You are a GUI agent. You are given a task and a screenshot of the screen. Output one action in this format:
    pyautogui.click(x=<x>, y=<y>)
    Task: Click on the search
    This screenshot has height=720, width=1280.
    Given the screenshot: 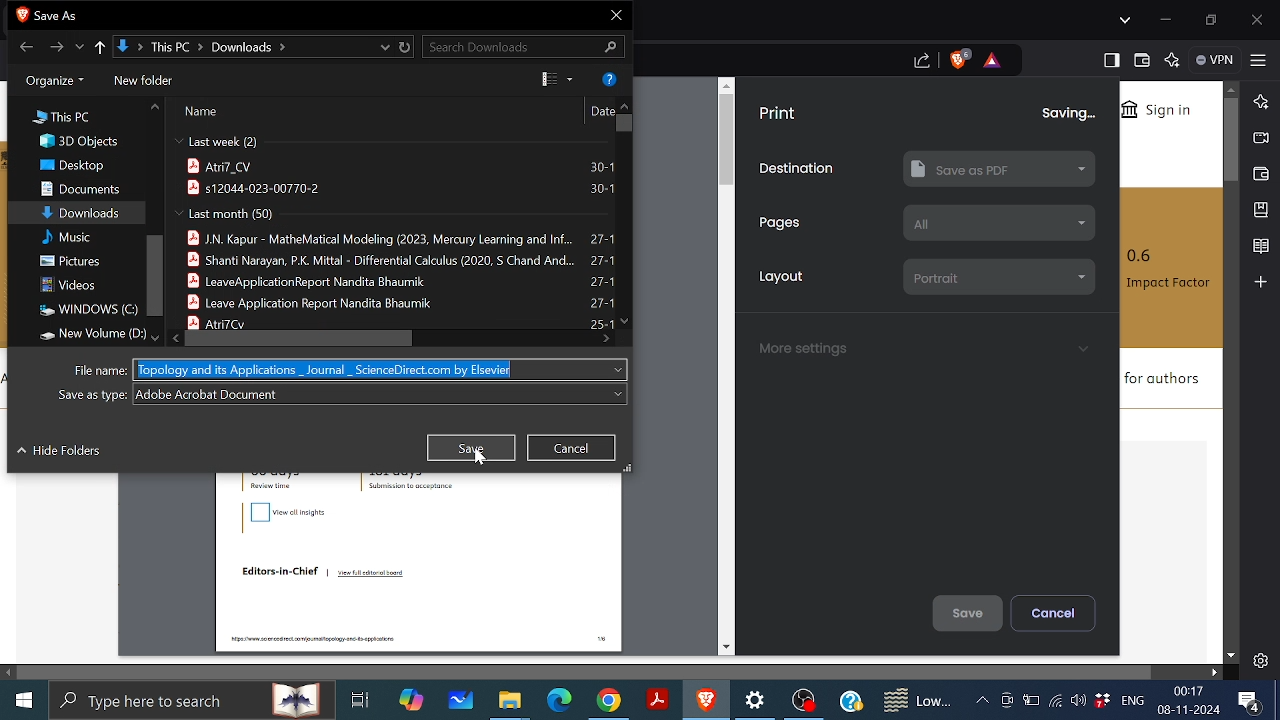 What is the action you would take?
    pyautogui.click(x=196, y=702)
    